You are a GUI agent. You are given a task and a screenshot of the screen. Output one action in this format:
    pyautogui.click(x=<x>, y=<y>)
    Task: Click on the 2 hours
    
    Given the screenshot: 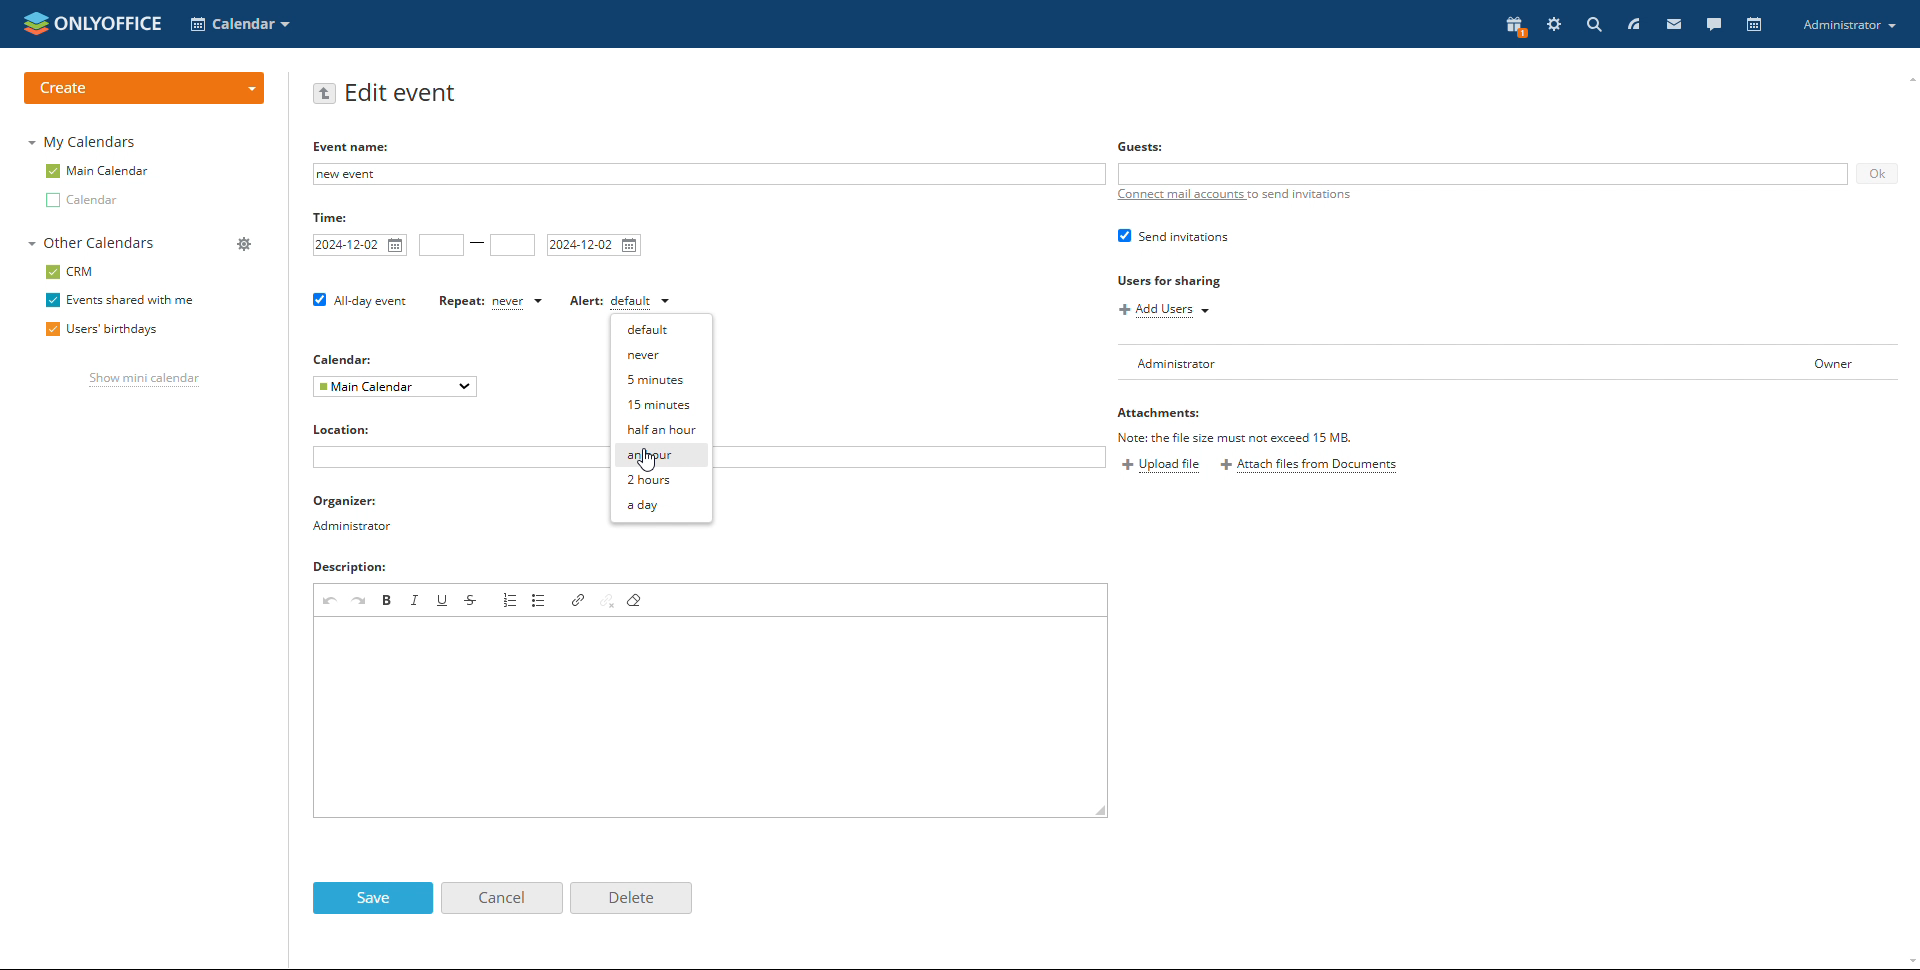 What is the action you would take?
    pyautogui.click(x=660, y=480)
    